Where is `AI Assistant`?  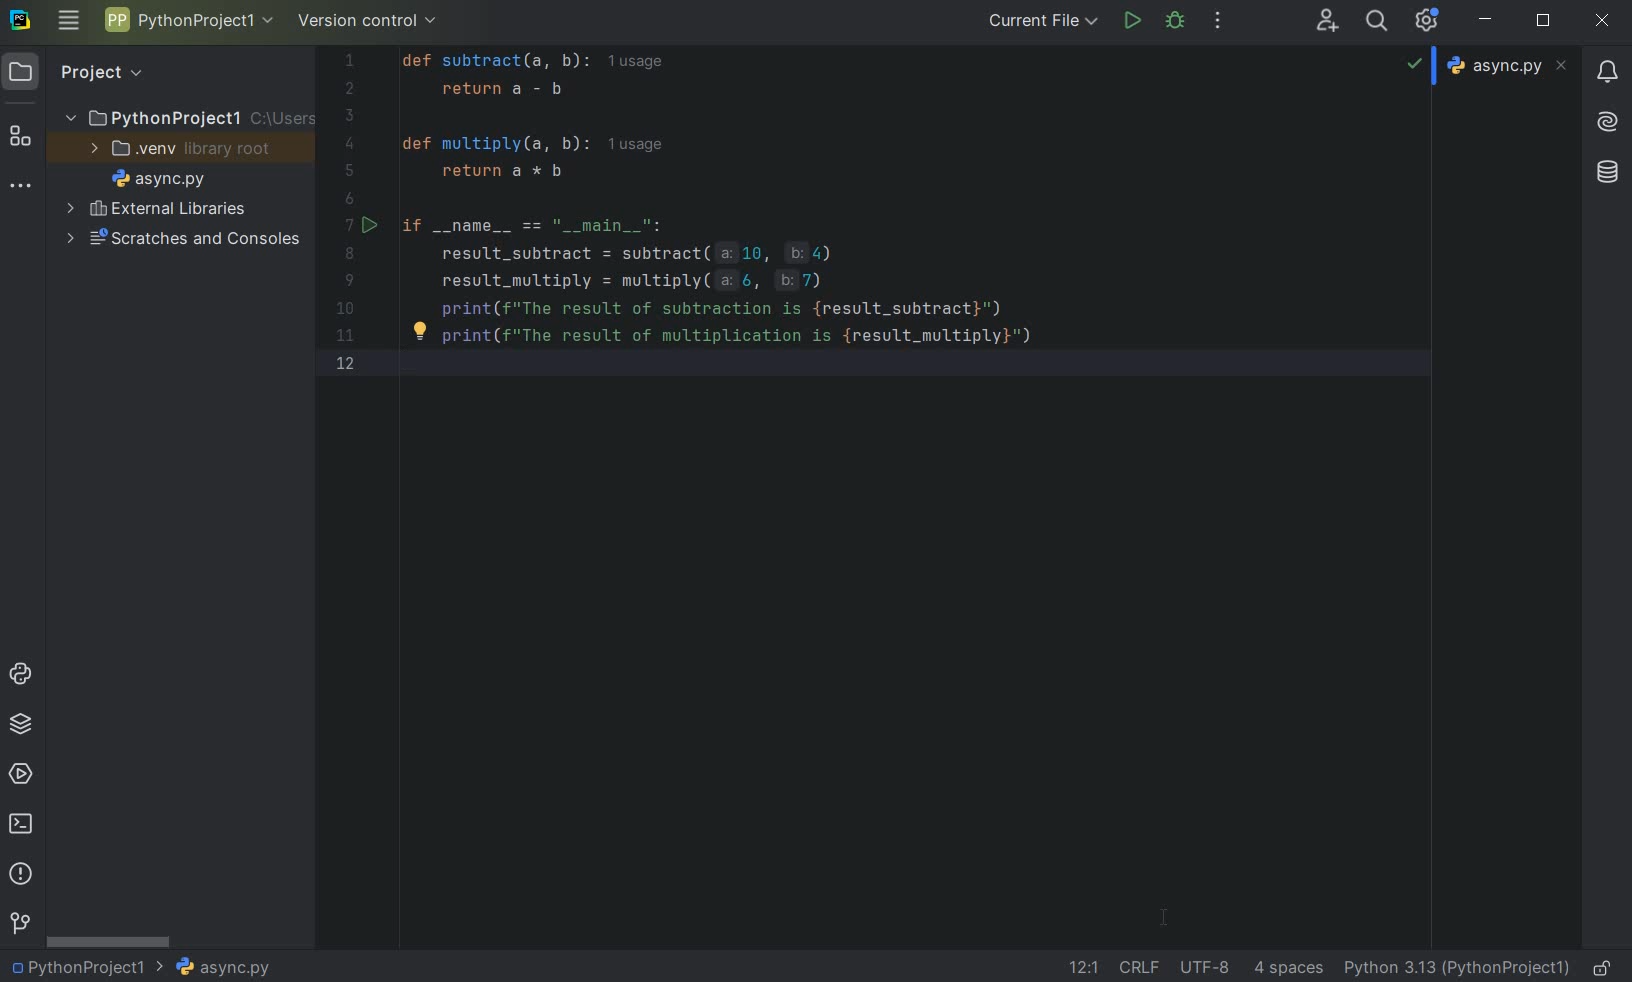
AI Assistant is located at coordinates (1607, 123).